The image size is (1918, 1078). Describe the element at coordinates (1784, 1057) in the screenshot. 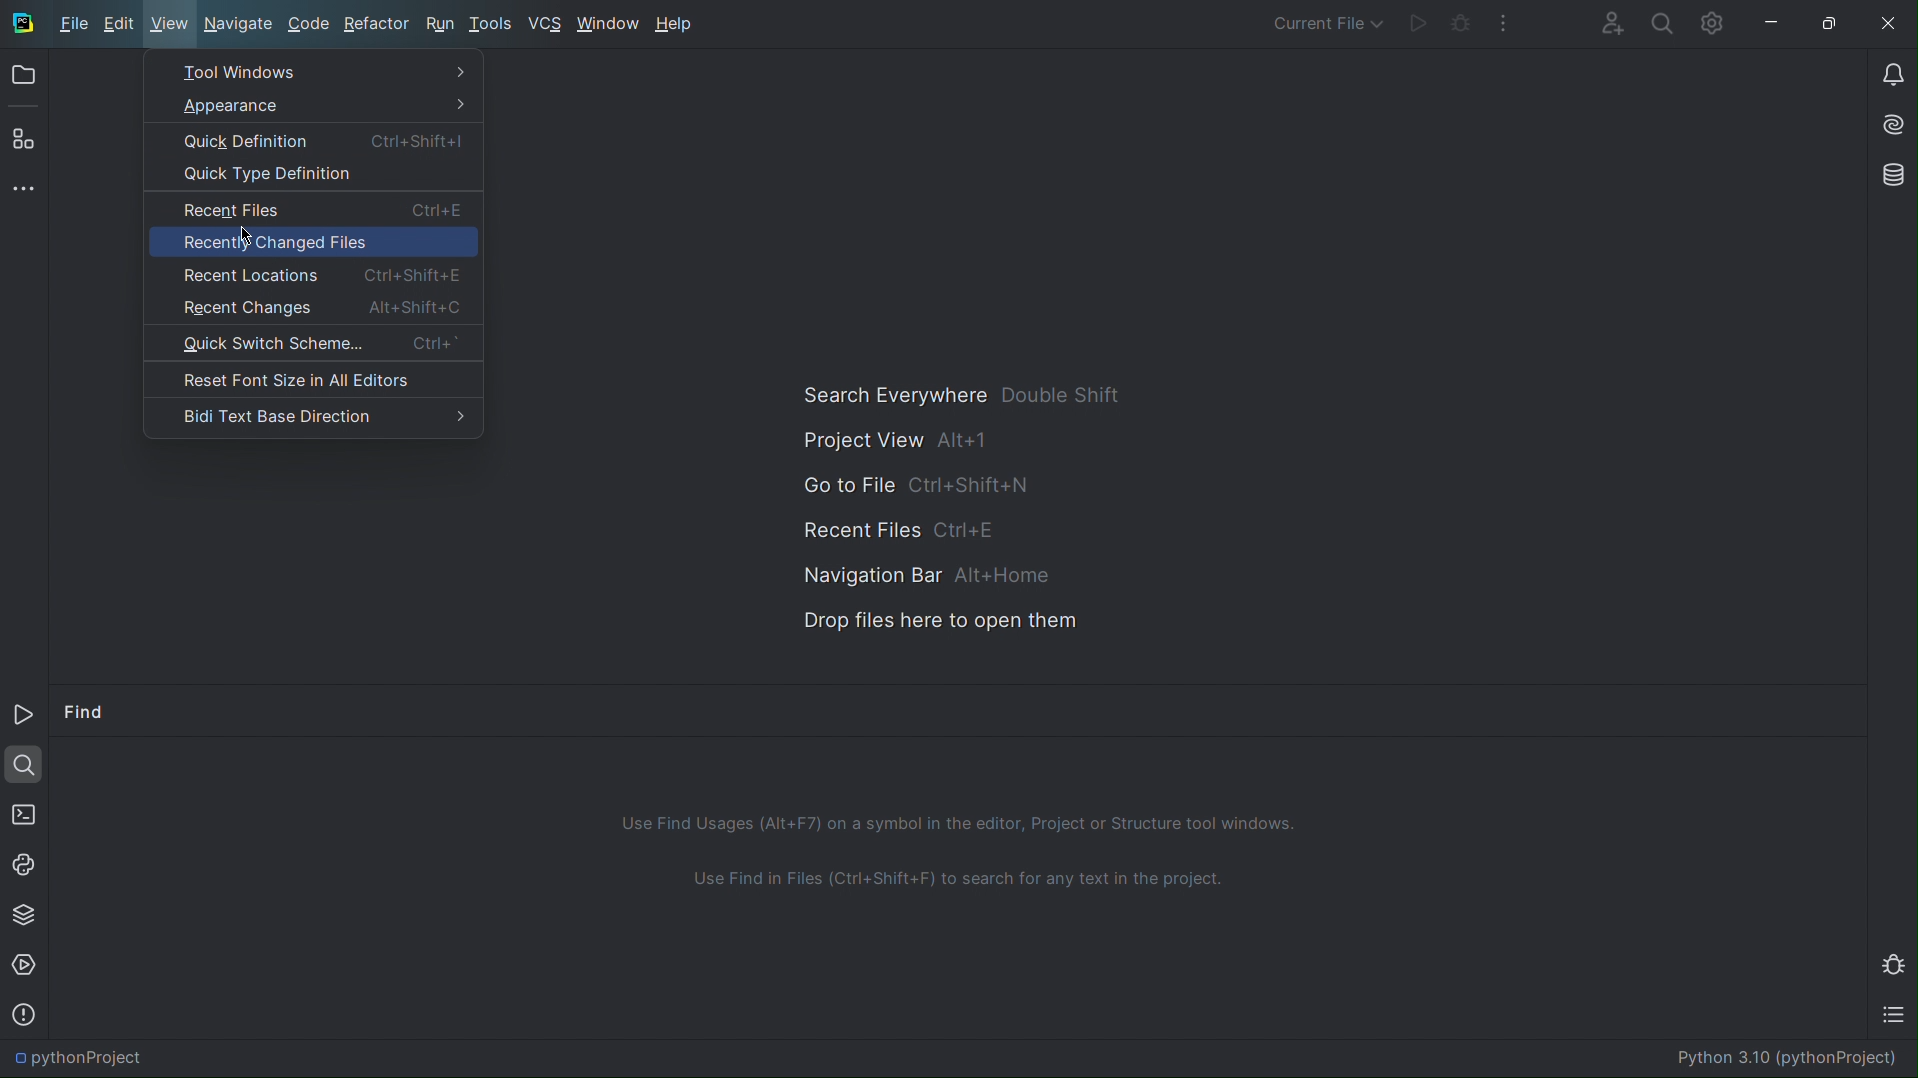

I see `Python 3.10 (PythonReoject)` at that location.